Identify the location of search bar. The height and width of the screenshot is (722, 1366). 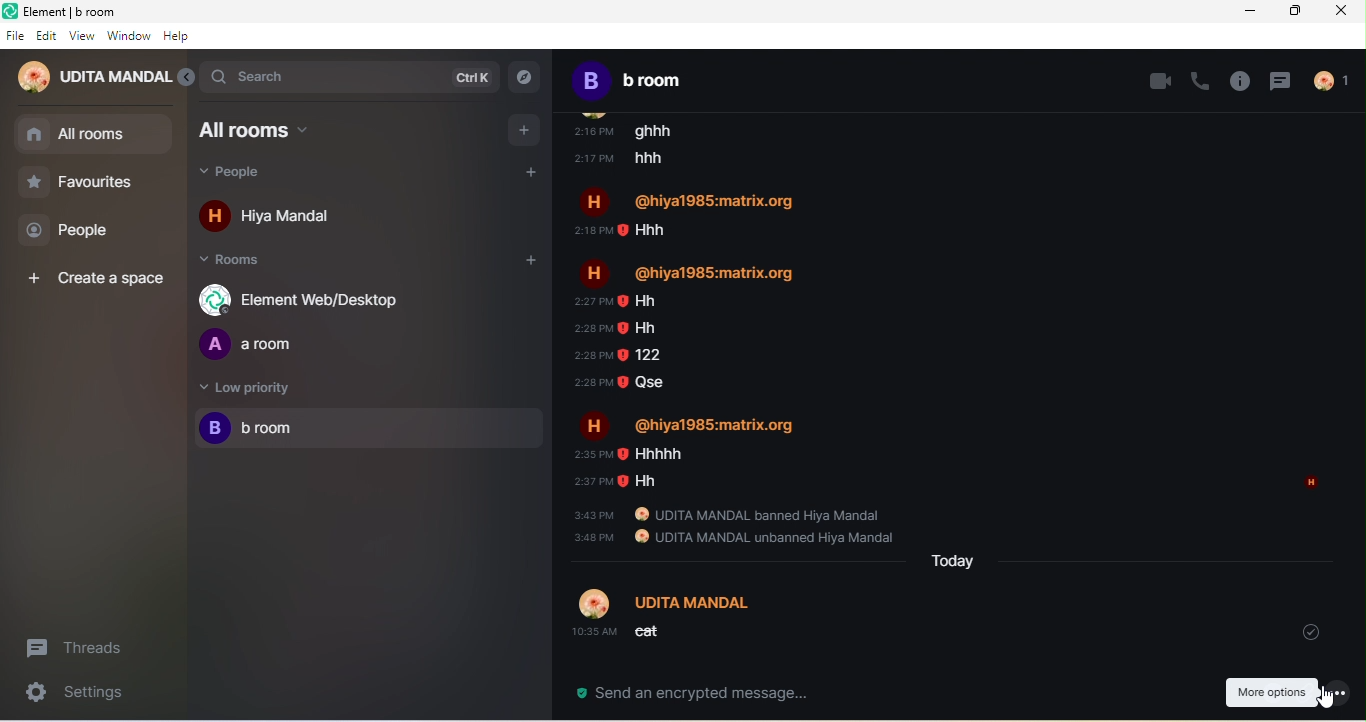
(350, 76).